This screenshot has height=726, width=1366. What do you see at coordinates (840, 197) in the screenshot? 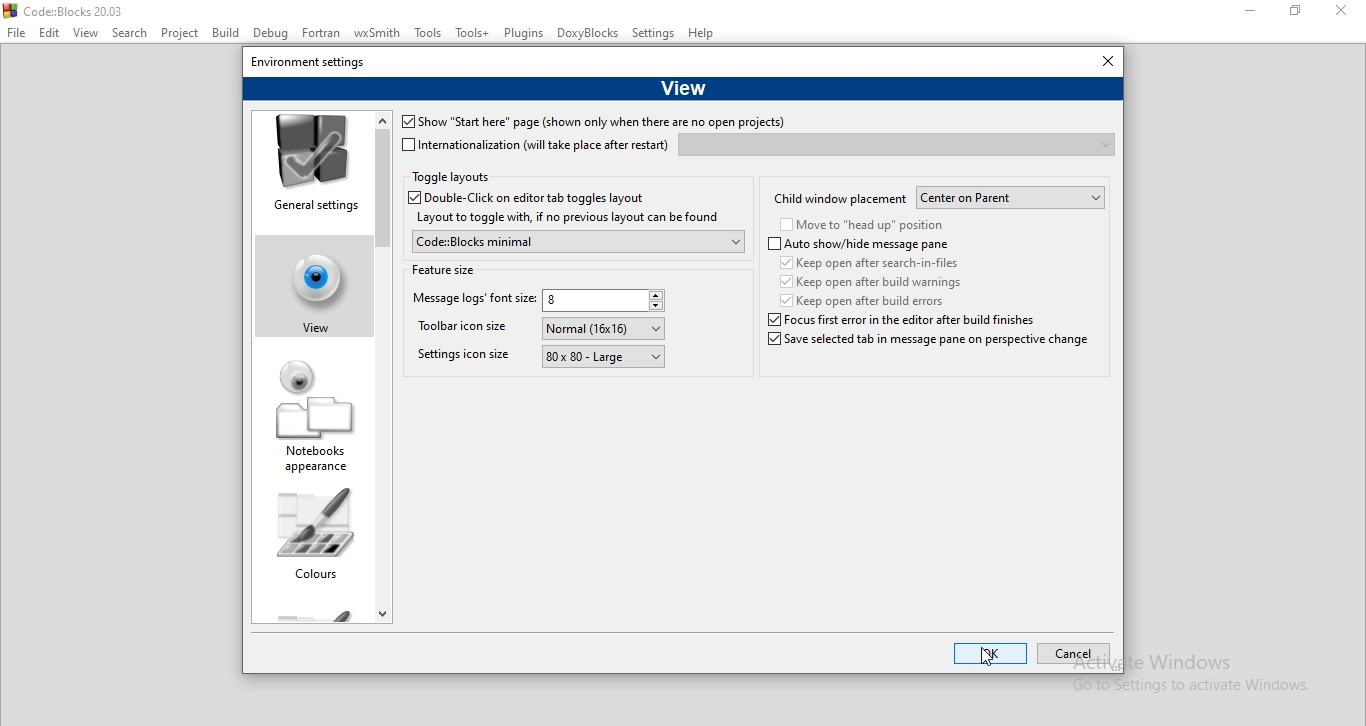
I see `Child window placement` at bounding box center [840, 197].